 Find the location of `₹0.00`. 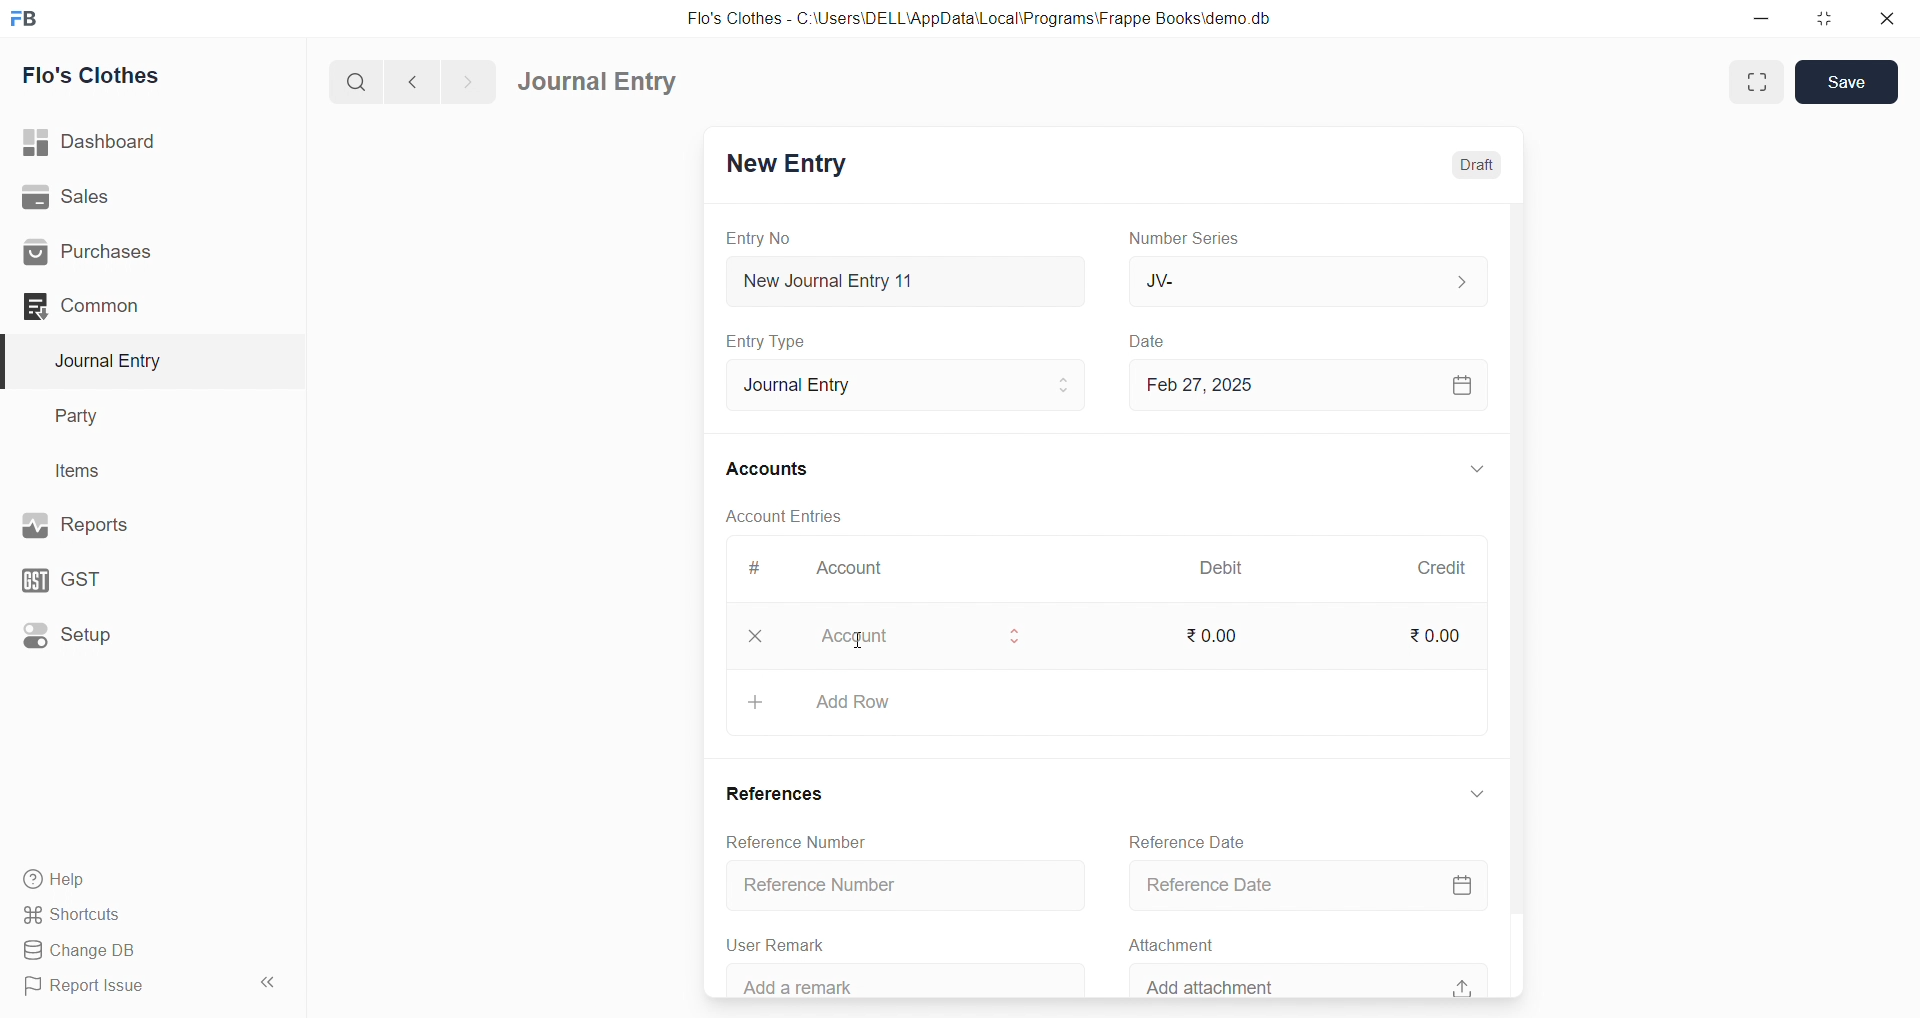

₹0.00 is located at coordinates (1218, 638).